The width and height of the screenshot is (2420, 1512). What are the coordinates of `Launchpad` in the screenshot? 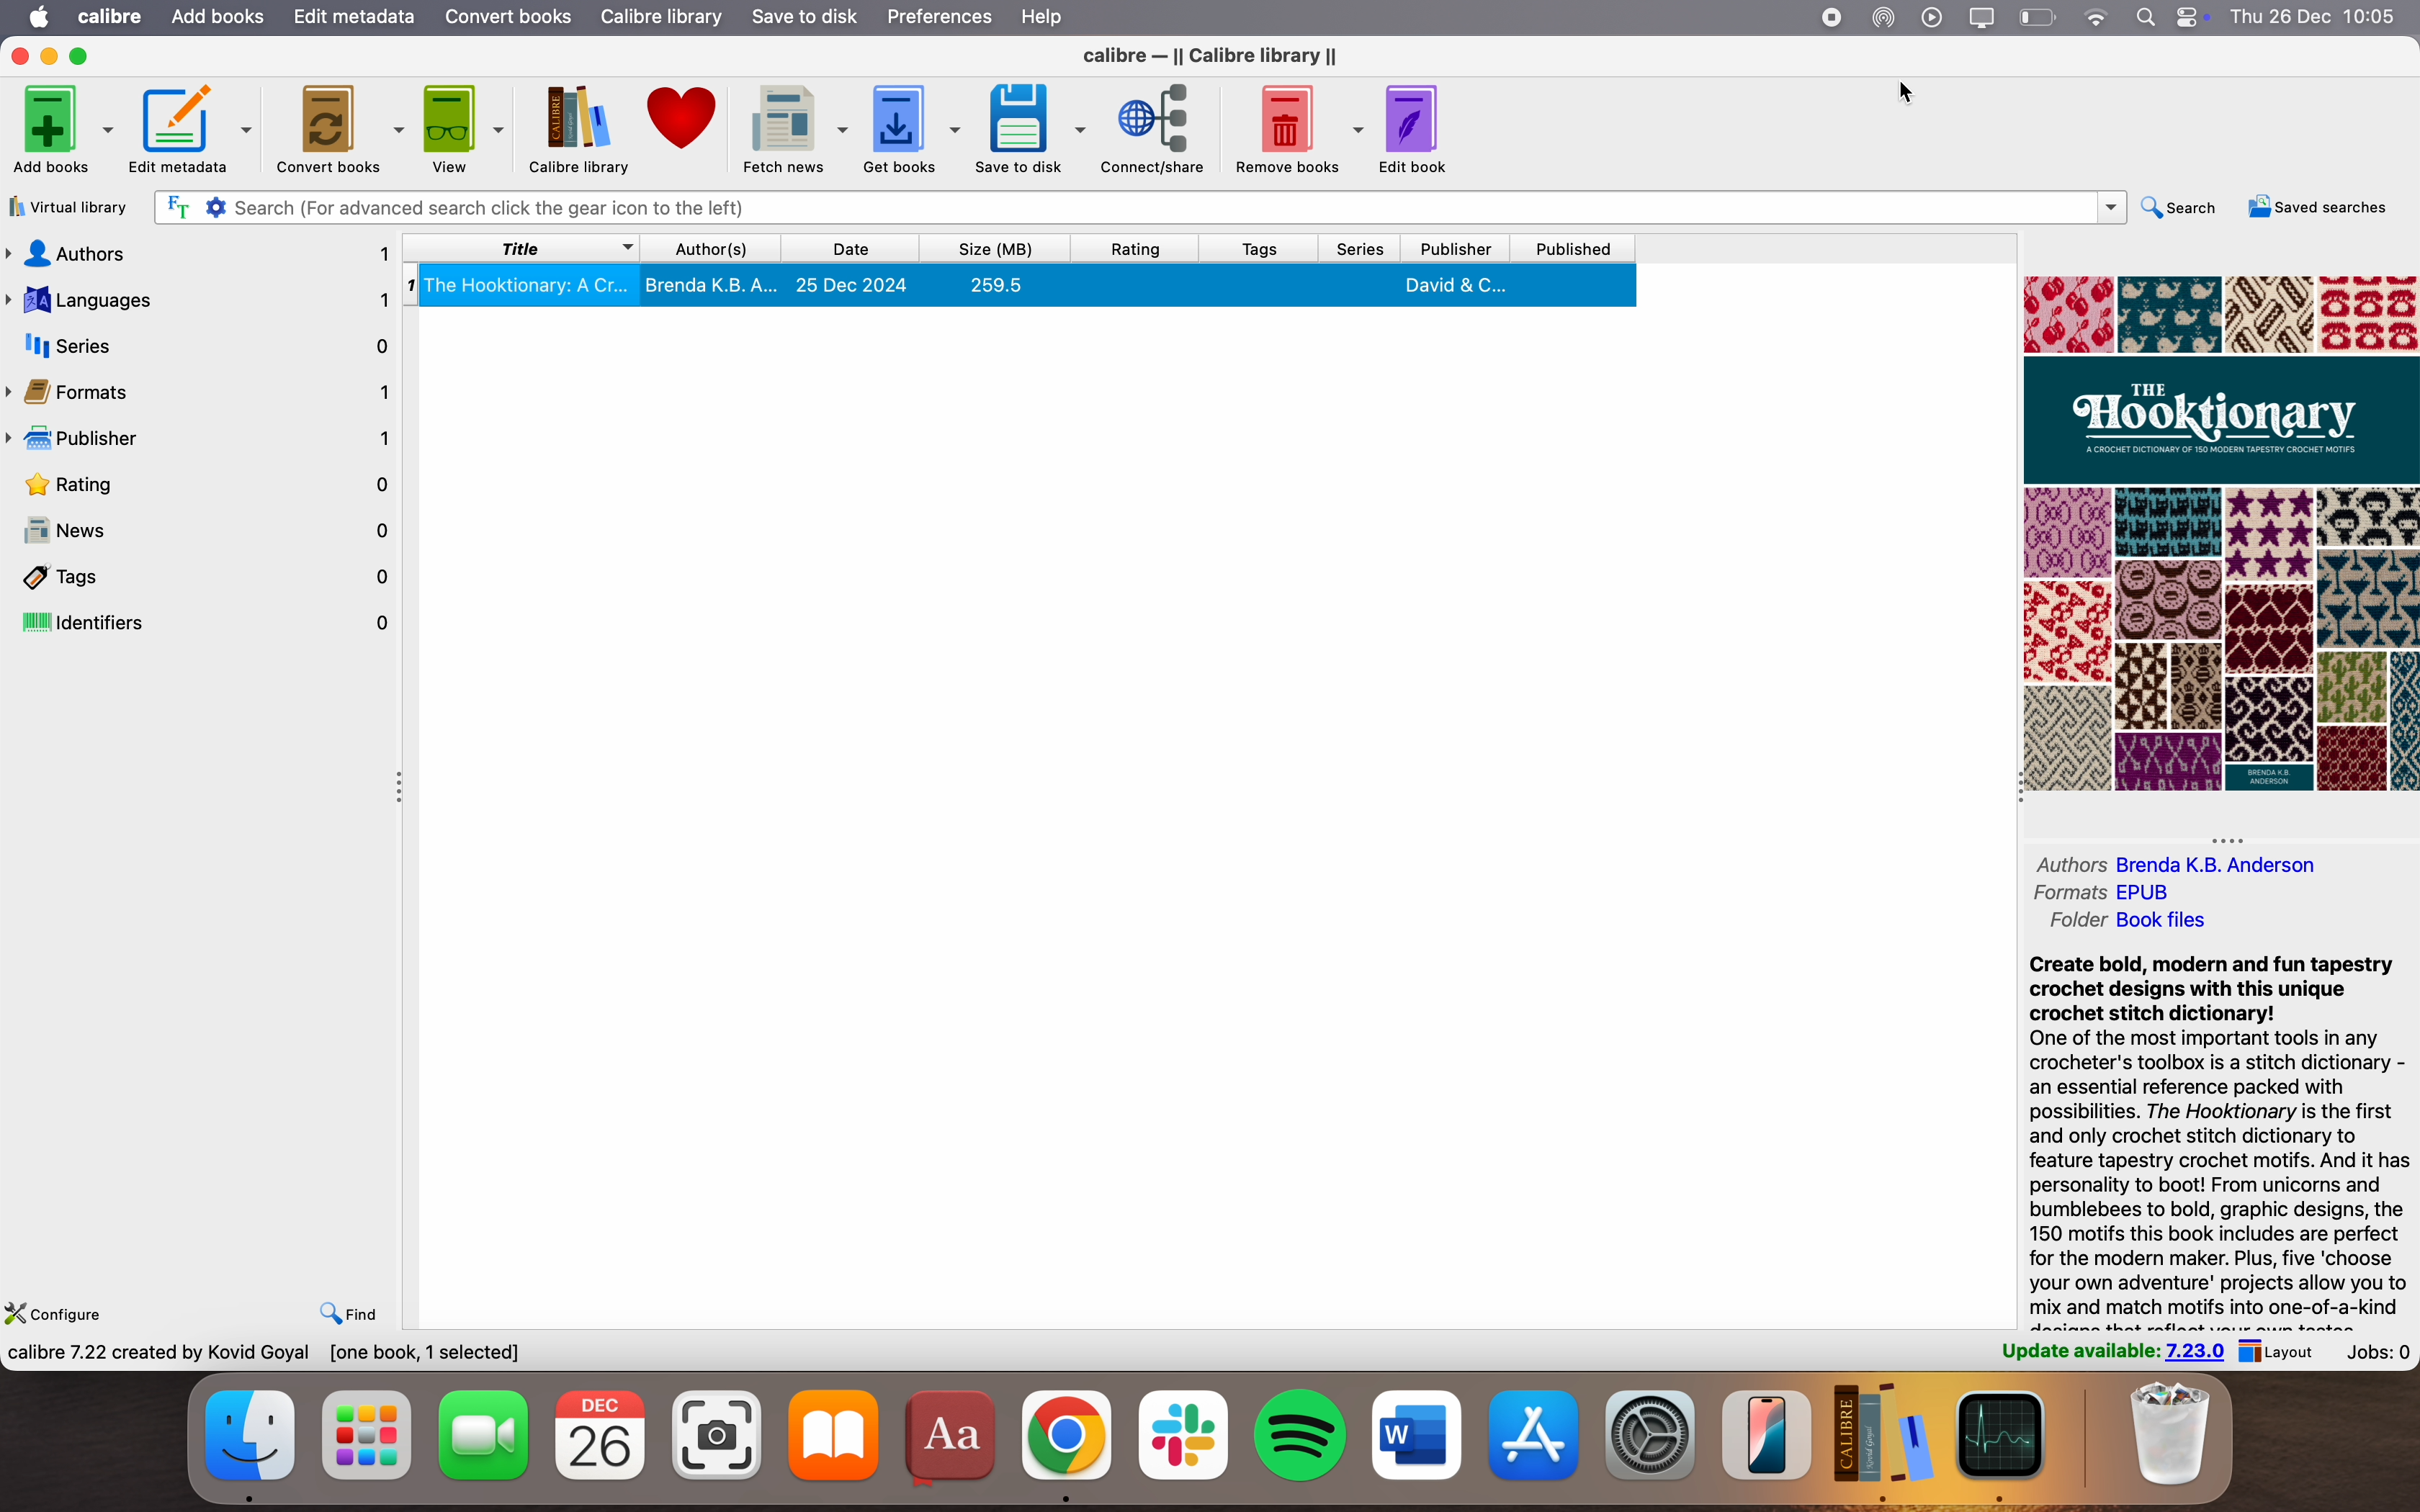 It's located at (365, 1429).